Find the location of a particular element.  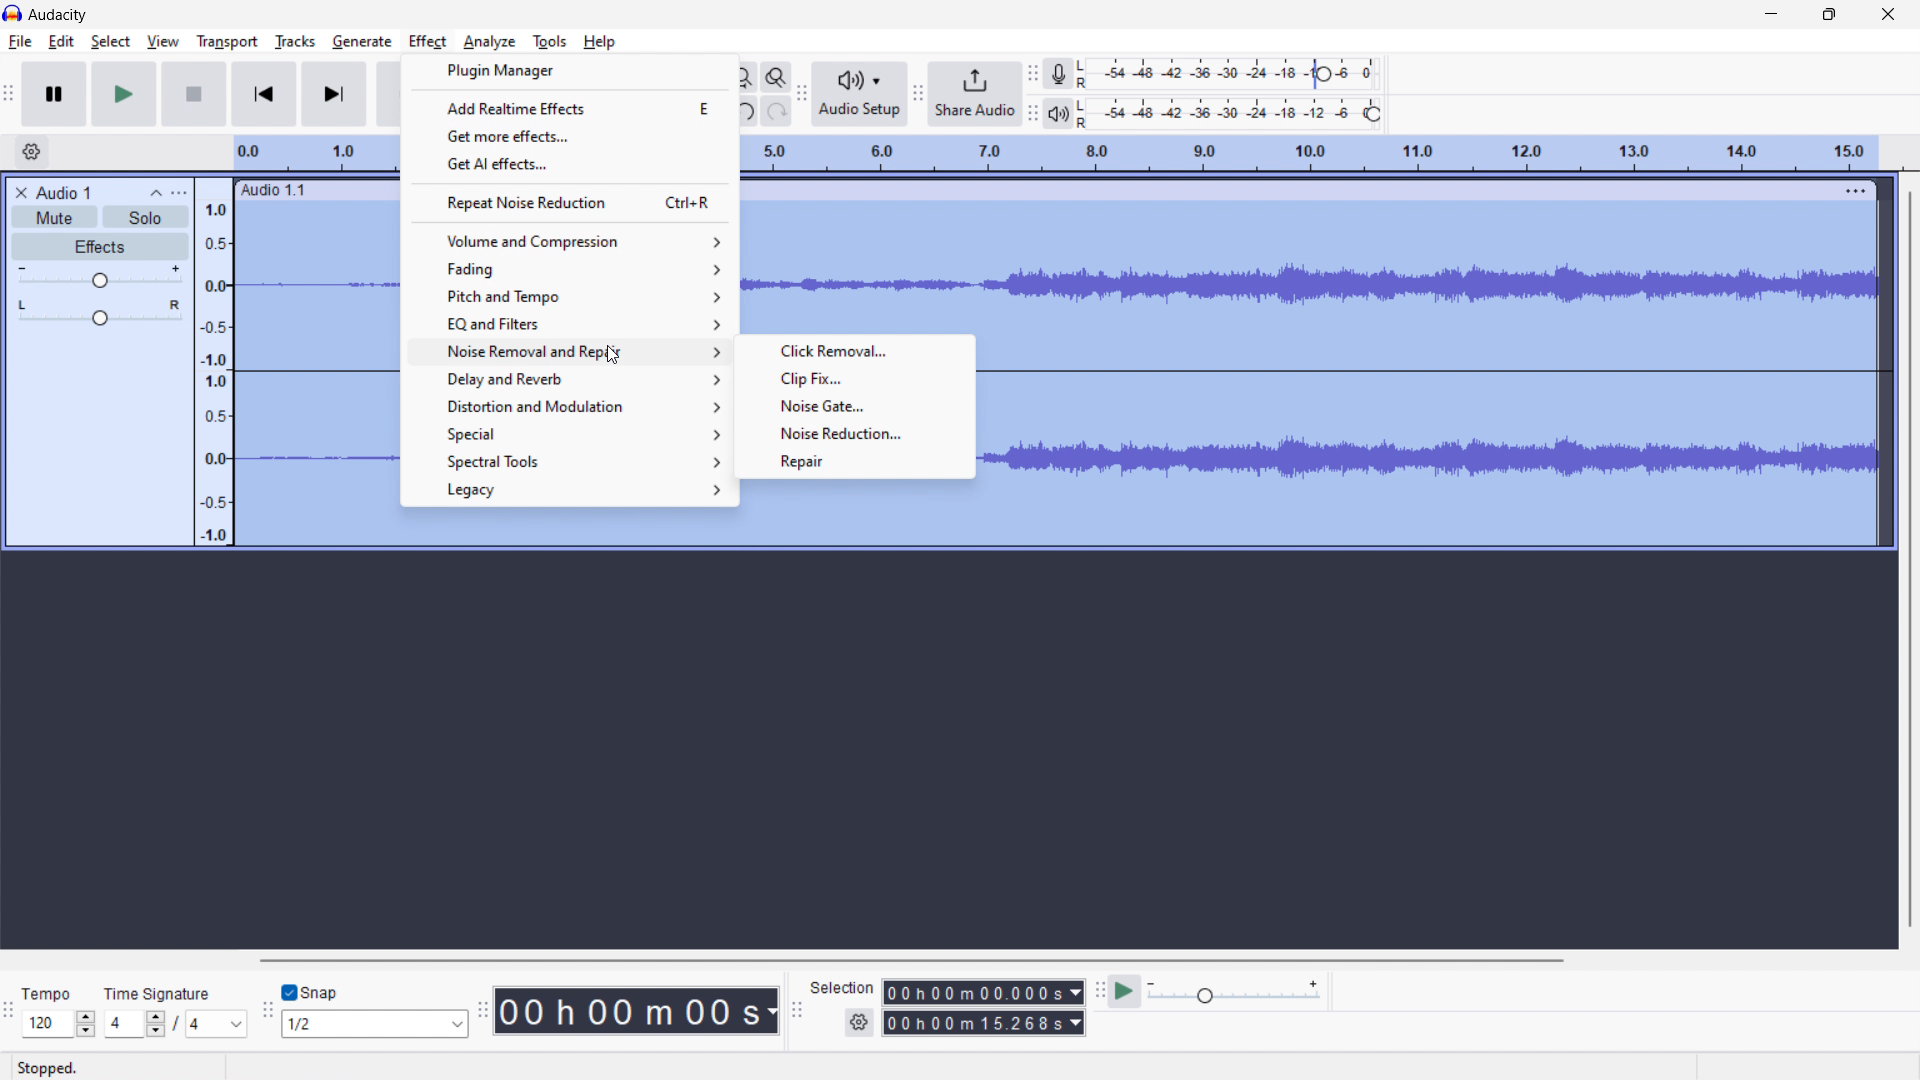

transport toolbar is located at coordinates (10, 92).